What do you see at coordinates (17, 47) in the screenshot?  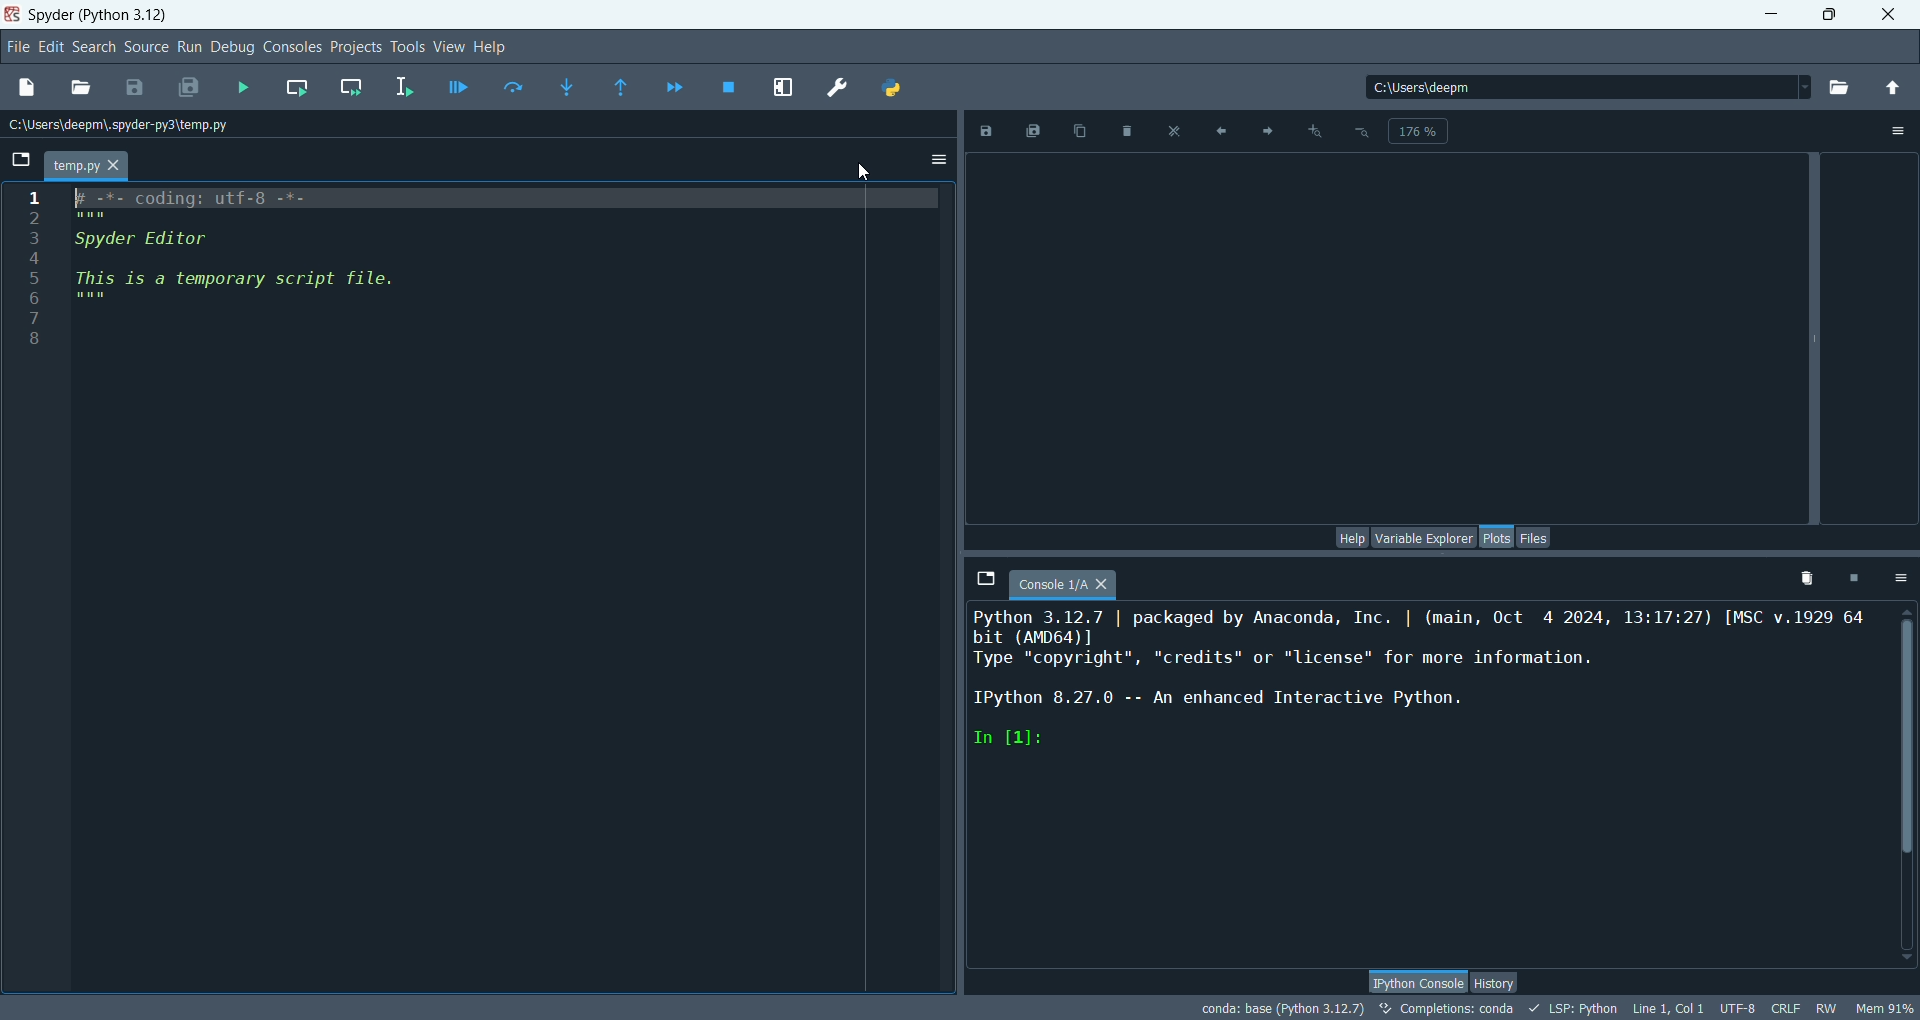 I see `file` at bounding box center [17, 47].